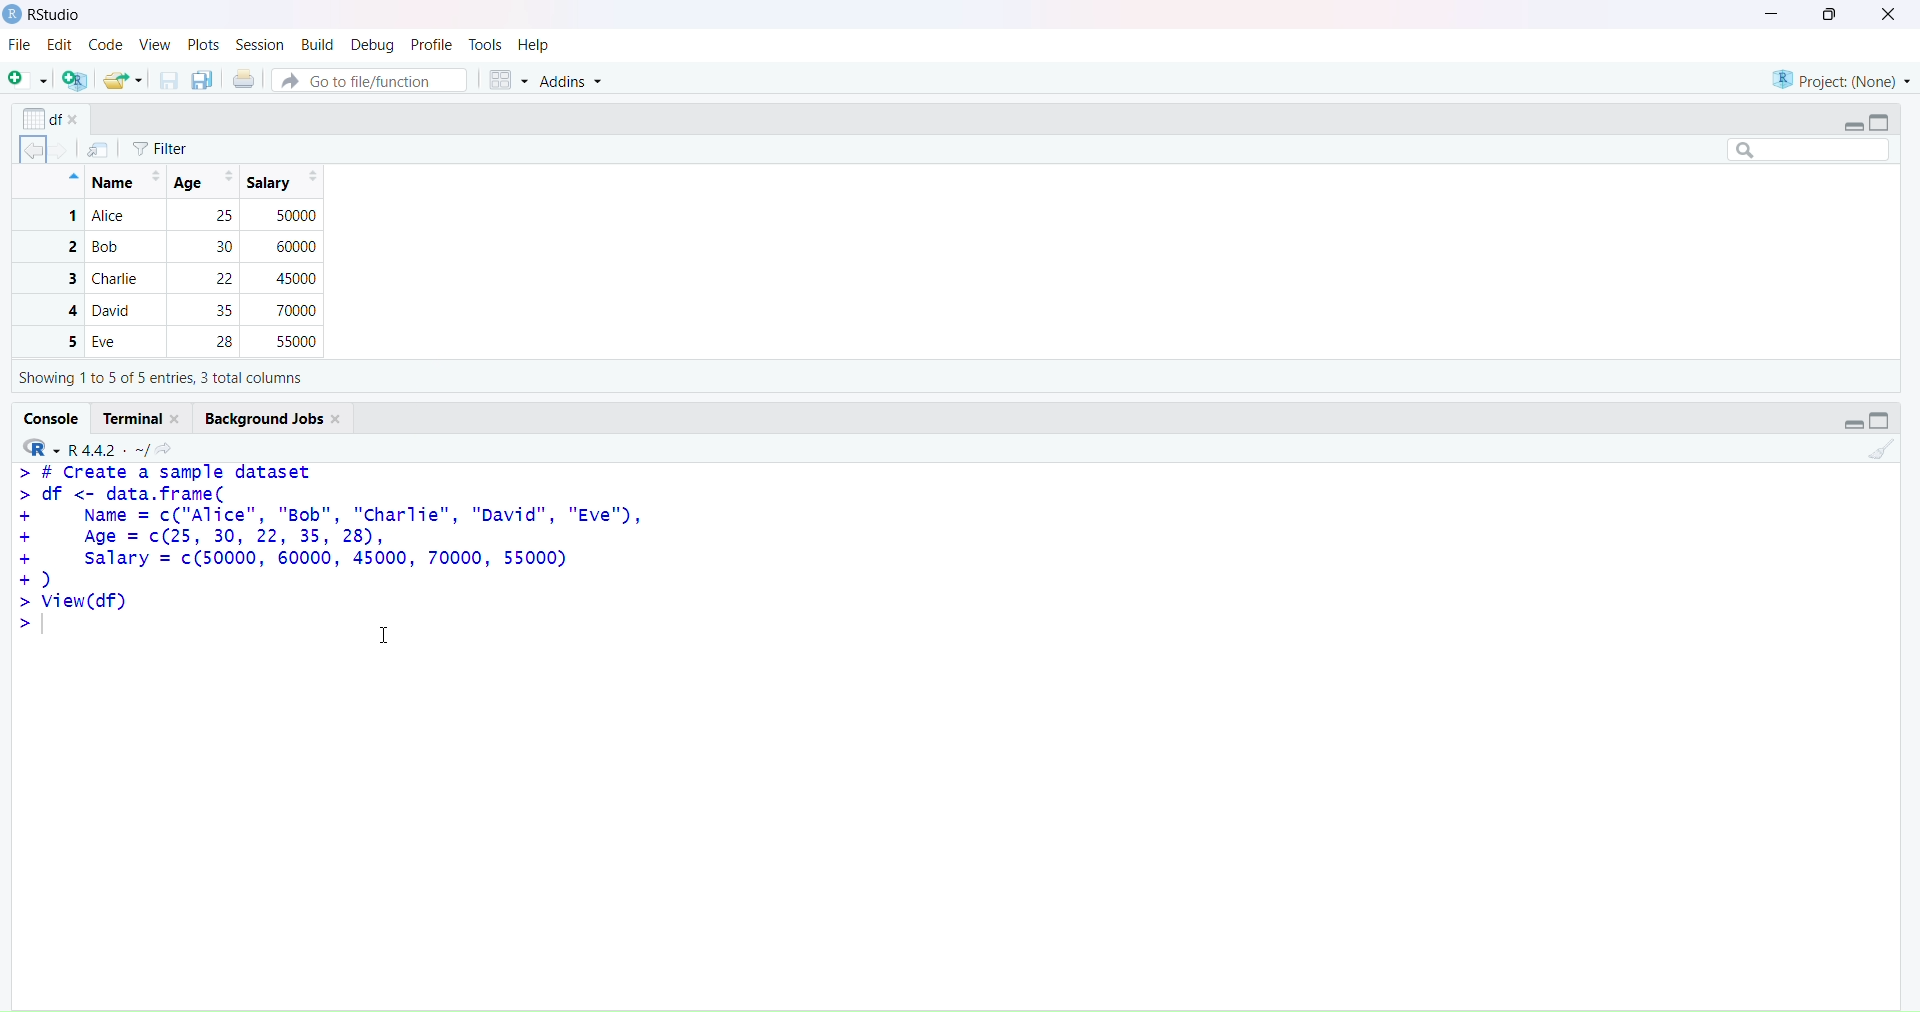  I want to click on console, so click(52, 419).